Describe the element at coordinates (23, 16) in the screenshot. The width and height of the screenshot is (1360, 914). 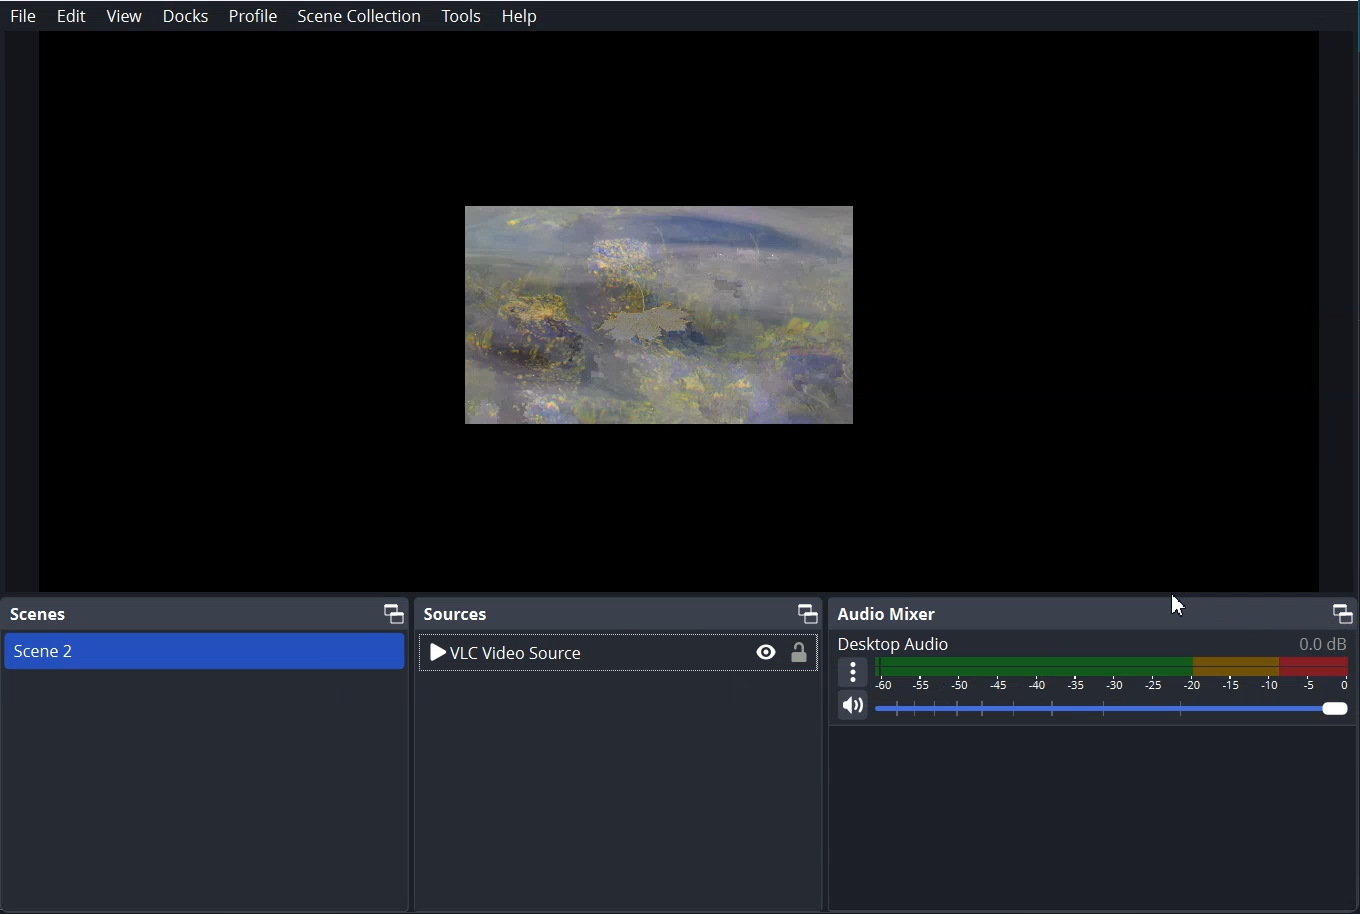
I see `File` at that location.